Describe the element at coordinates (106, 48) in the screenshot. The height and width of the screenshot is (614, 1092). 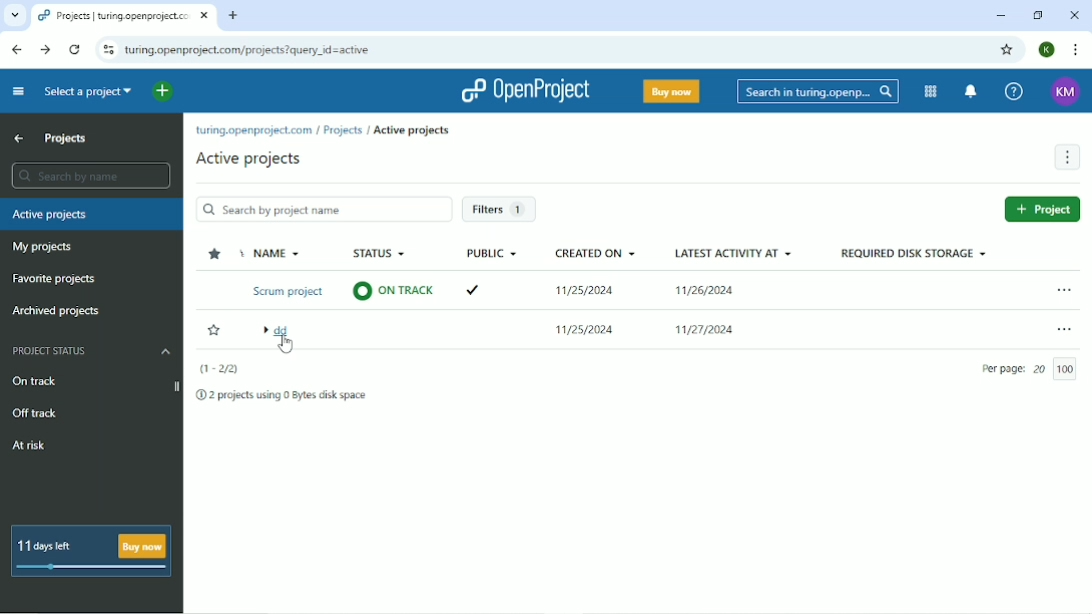
I see `View site information` at that location.